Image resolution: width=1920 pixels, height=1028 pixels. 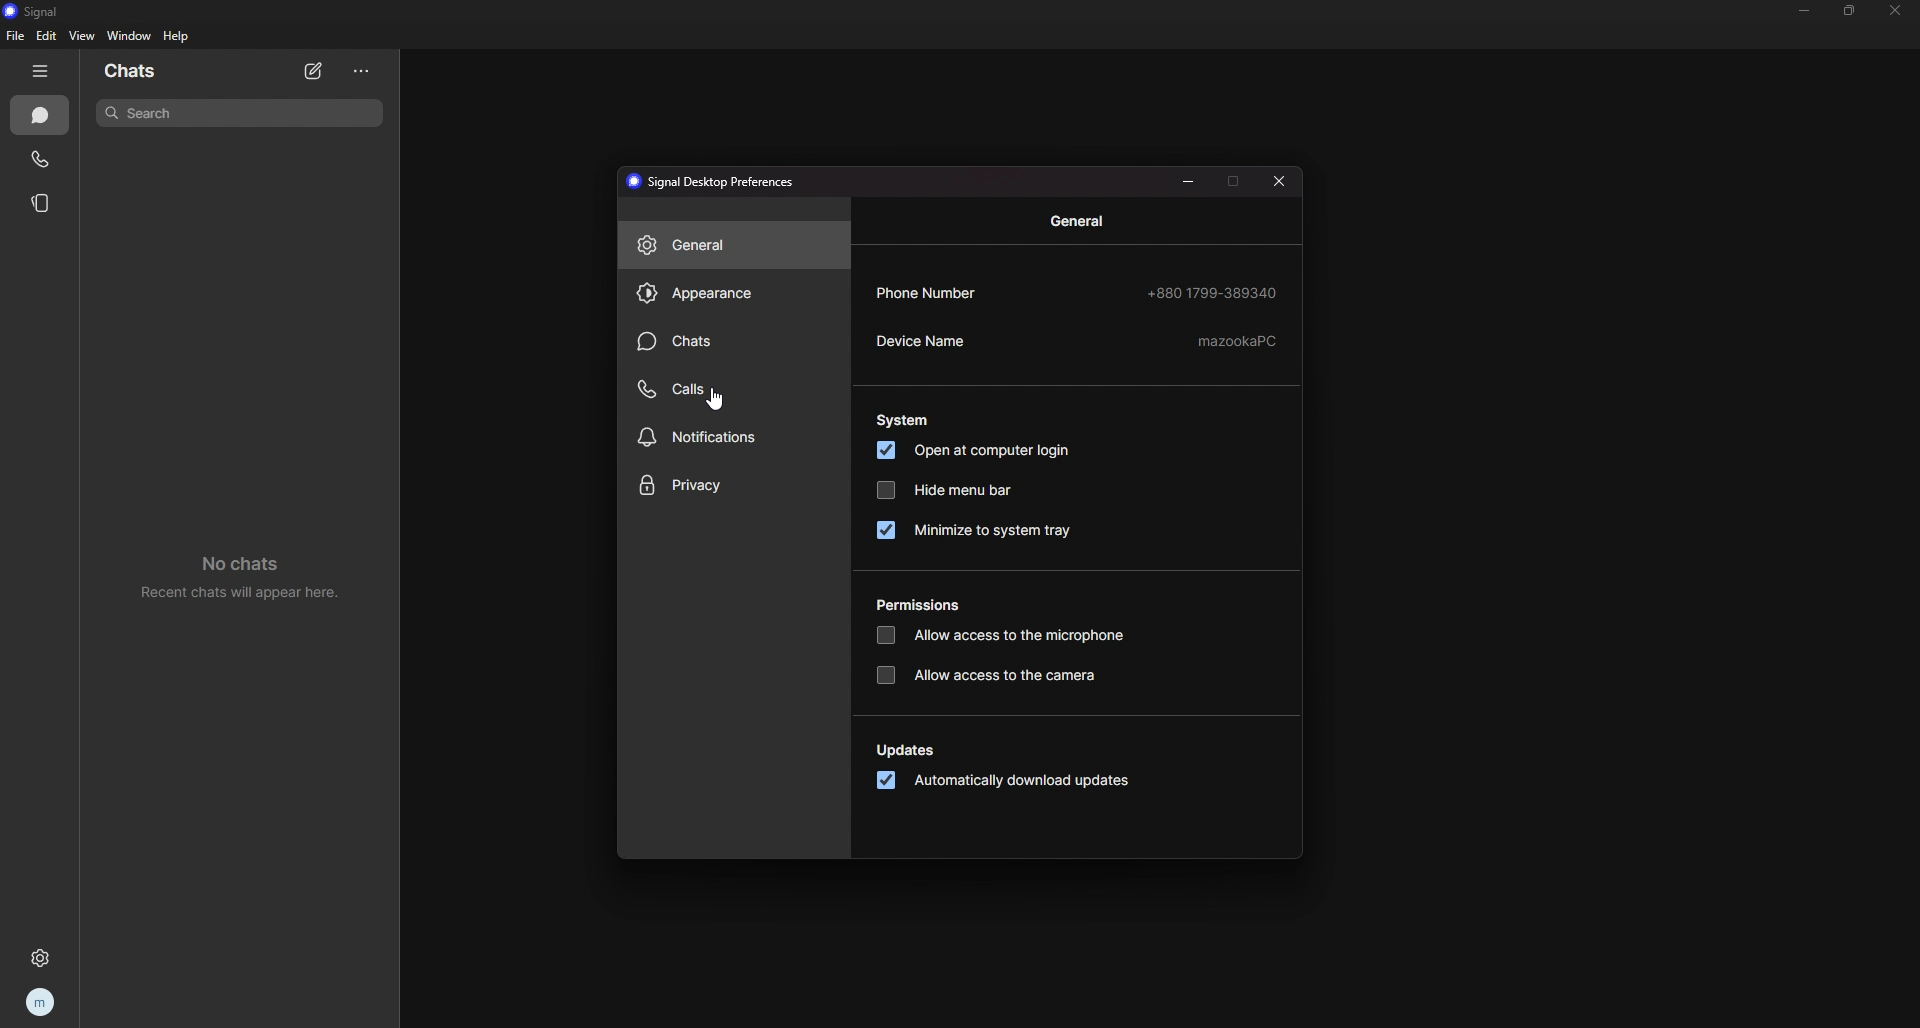 What do you see at coordinates (716, 182) in the screenshot?
I see `preferences` at bounding box center [716, 182].